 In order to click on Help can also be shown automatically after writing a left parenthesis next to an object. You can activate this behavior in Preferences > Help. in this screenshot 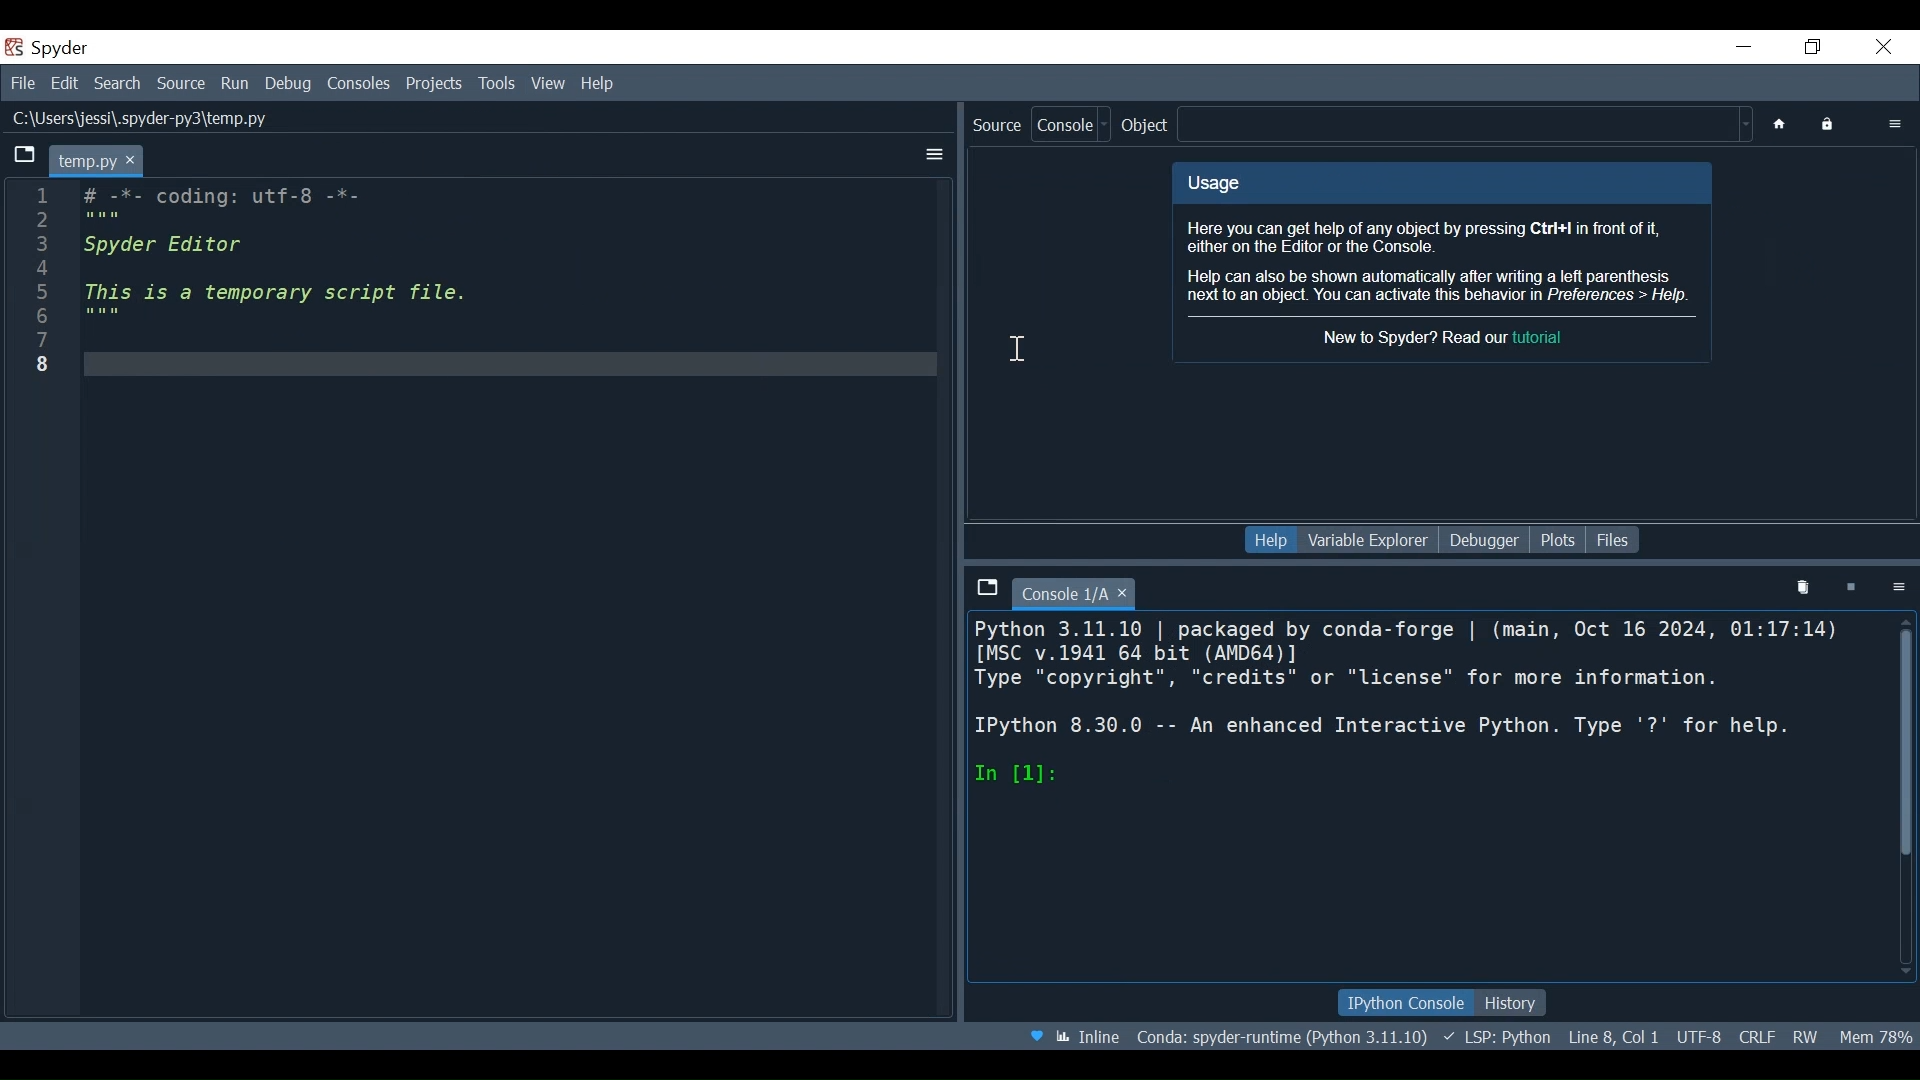, I will do `click(1439, 289)`.